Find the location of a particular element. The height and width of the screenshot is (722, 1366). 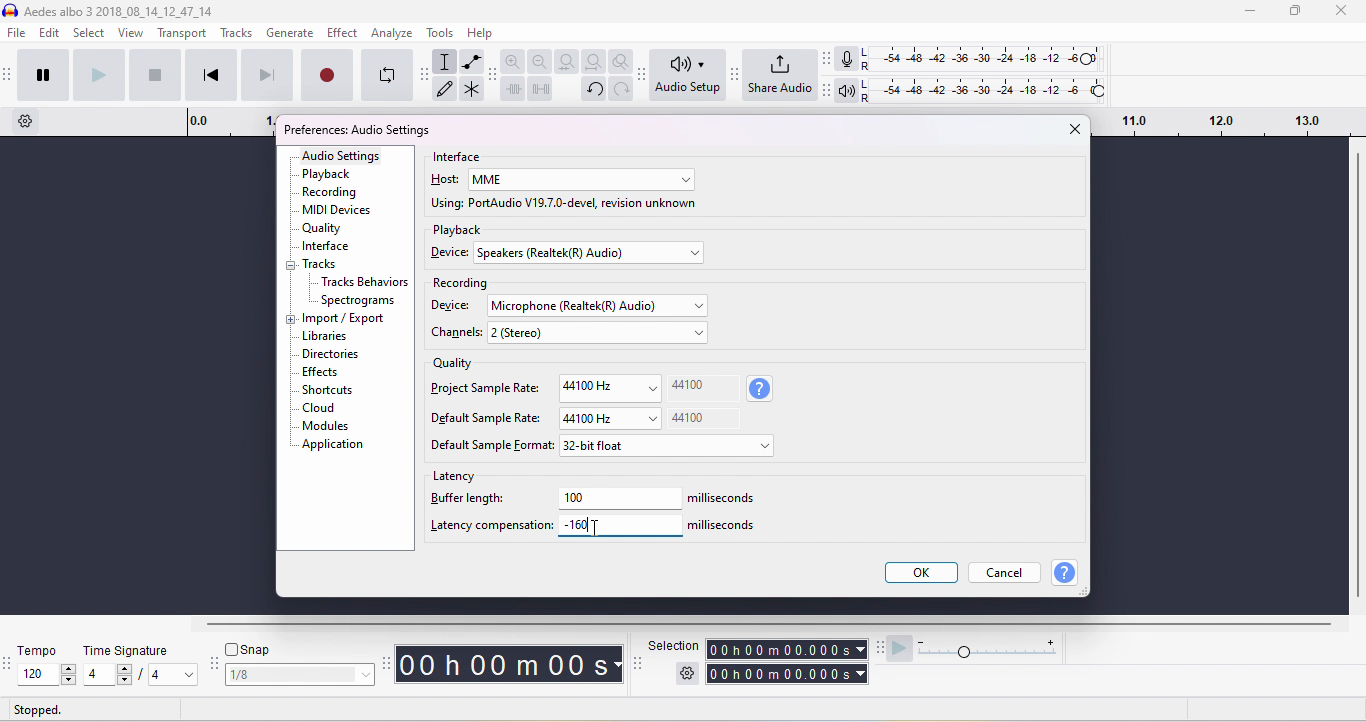

selection settings is located at coordinates (686, 673).